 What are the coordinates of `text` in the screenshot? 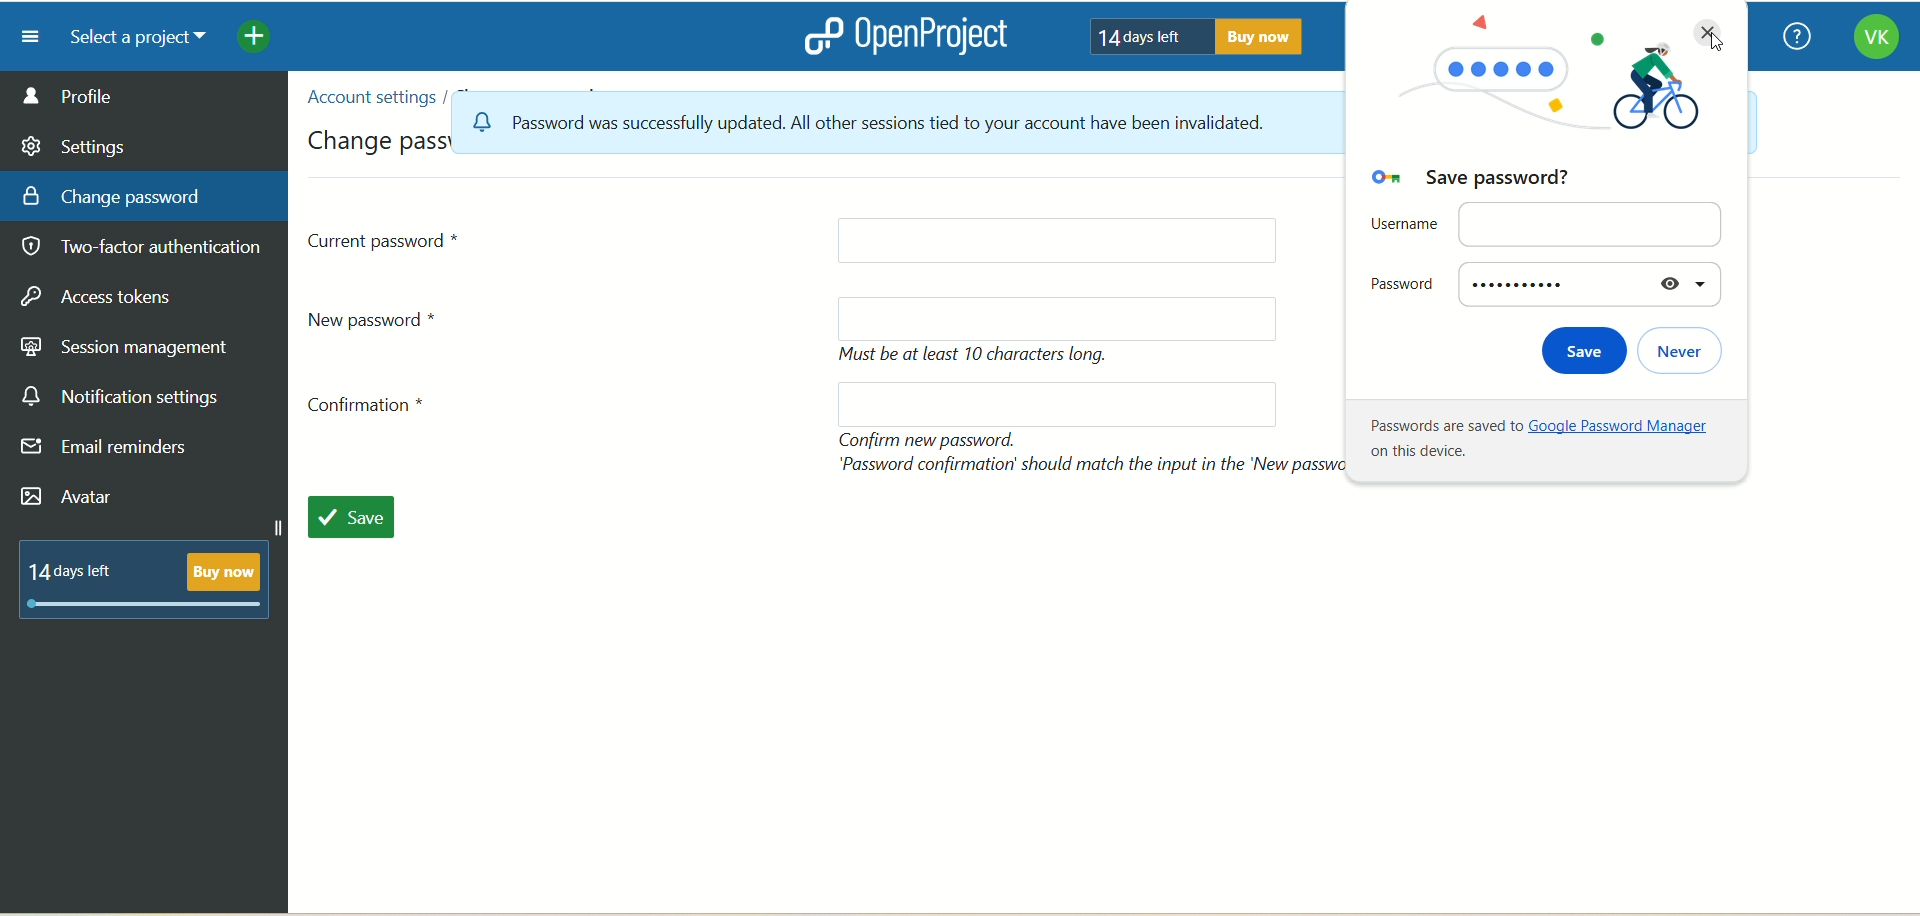 It's located at (981, 356).